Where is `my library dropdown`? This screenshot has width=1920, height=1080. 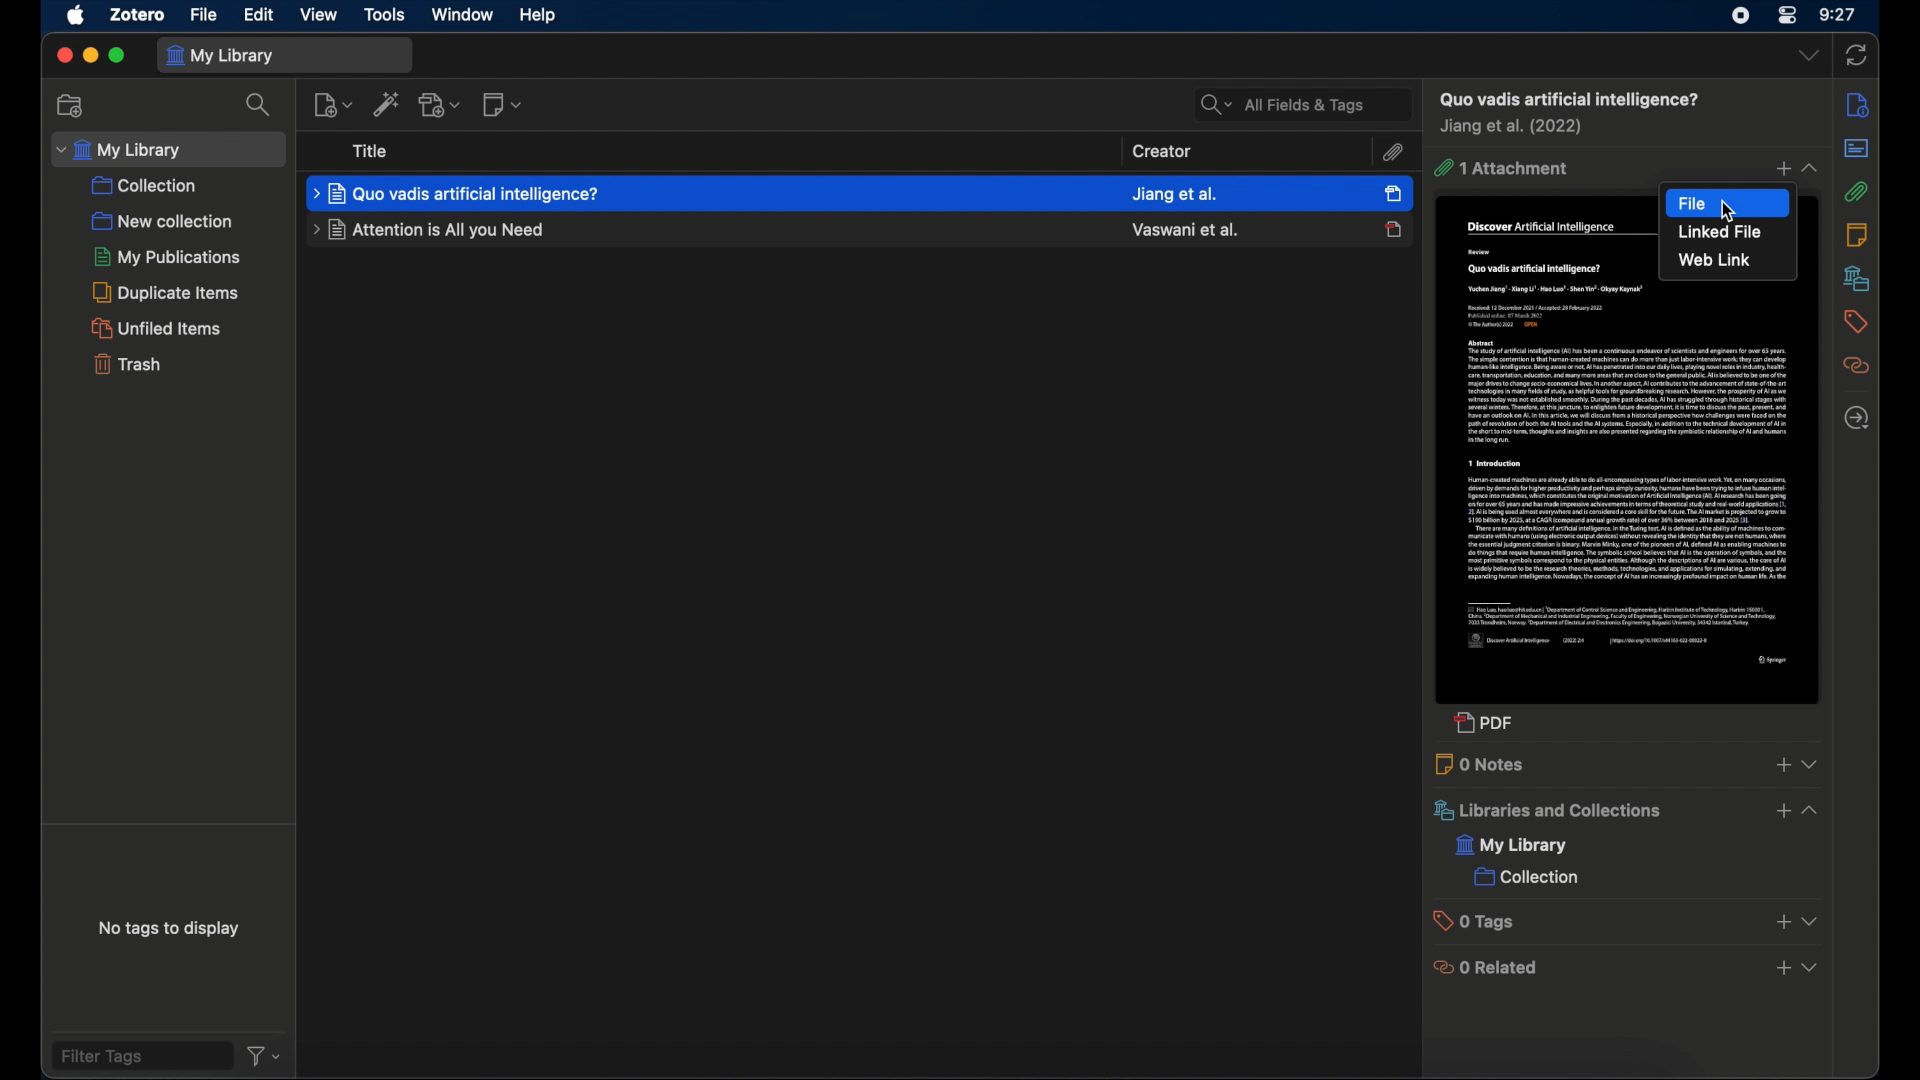 my library dropdown is located at coordinates (169, 149).